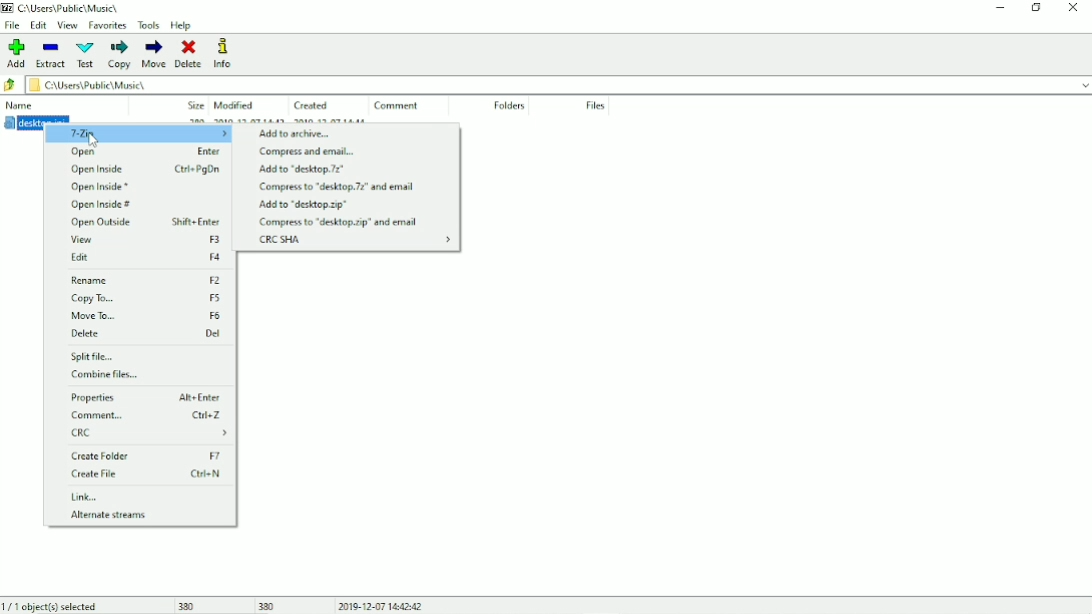  What do you see at coordinates (192, 105) in the screenshot?
I see `Size` at bounding box center [192, 105].